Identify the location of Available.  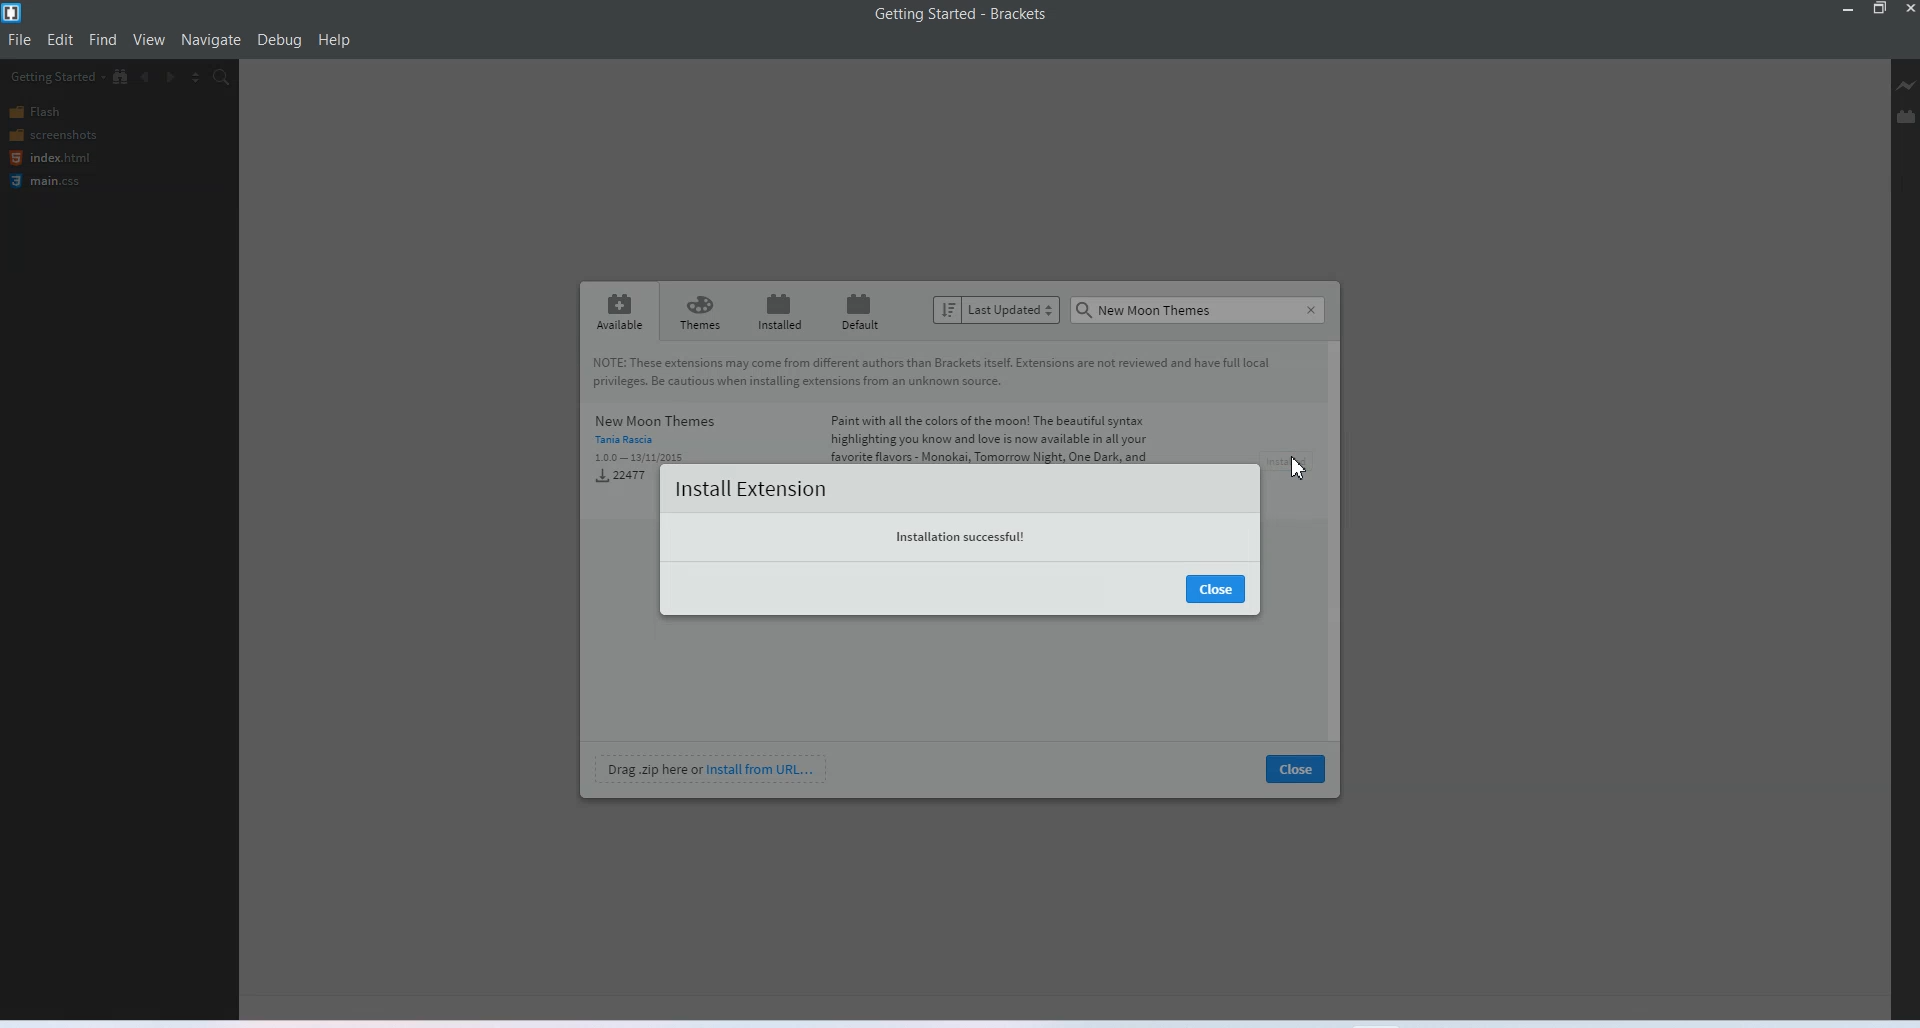
(619, 310).